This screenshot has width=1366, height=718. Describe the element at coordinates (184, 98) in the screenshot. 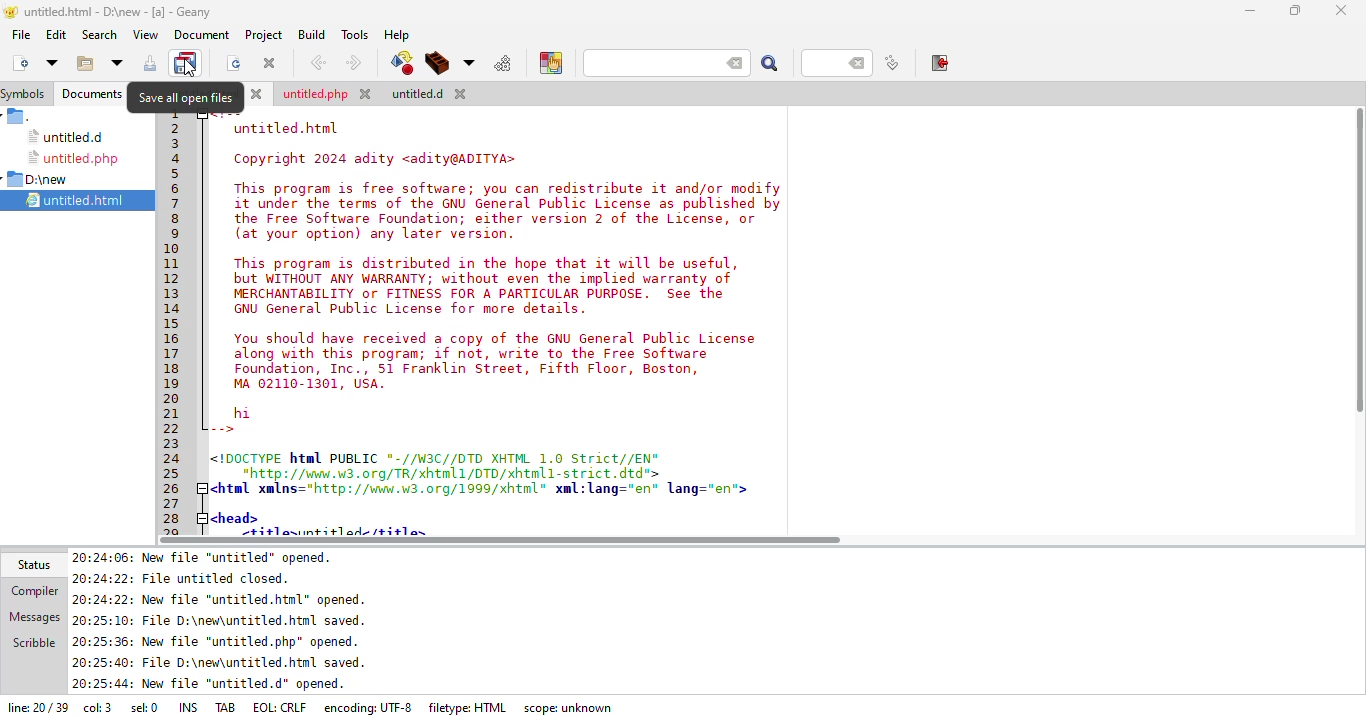

I see `save` at that location.